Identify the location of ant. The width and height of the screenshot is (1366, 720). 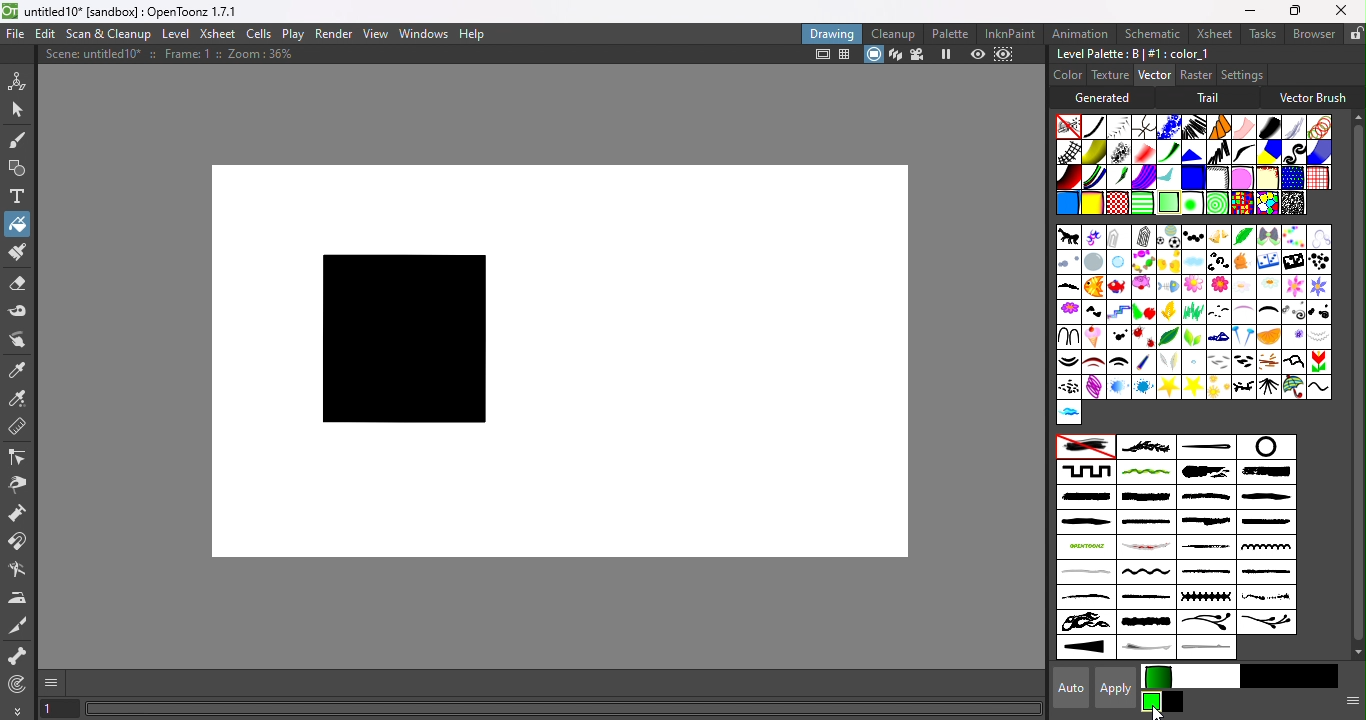
(1068, 238).